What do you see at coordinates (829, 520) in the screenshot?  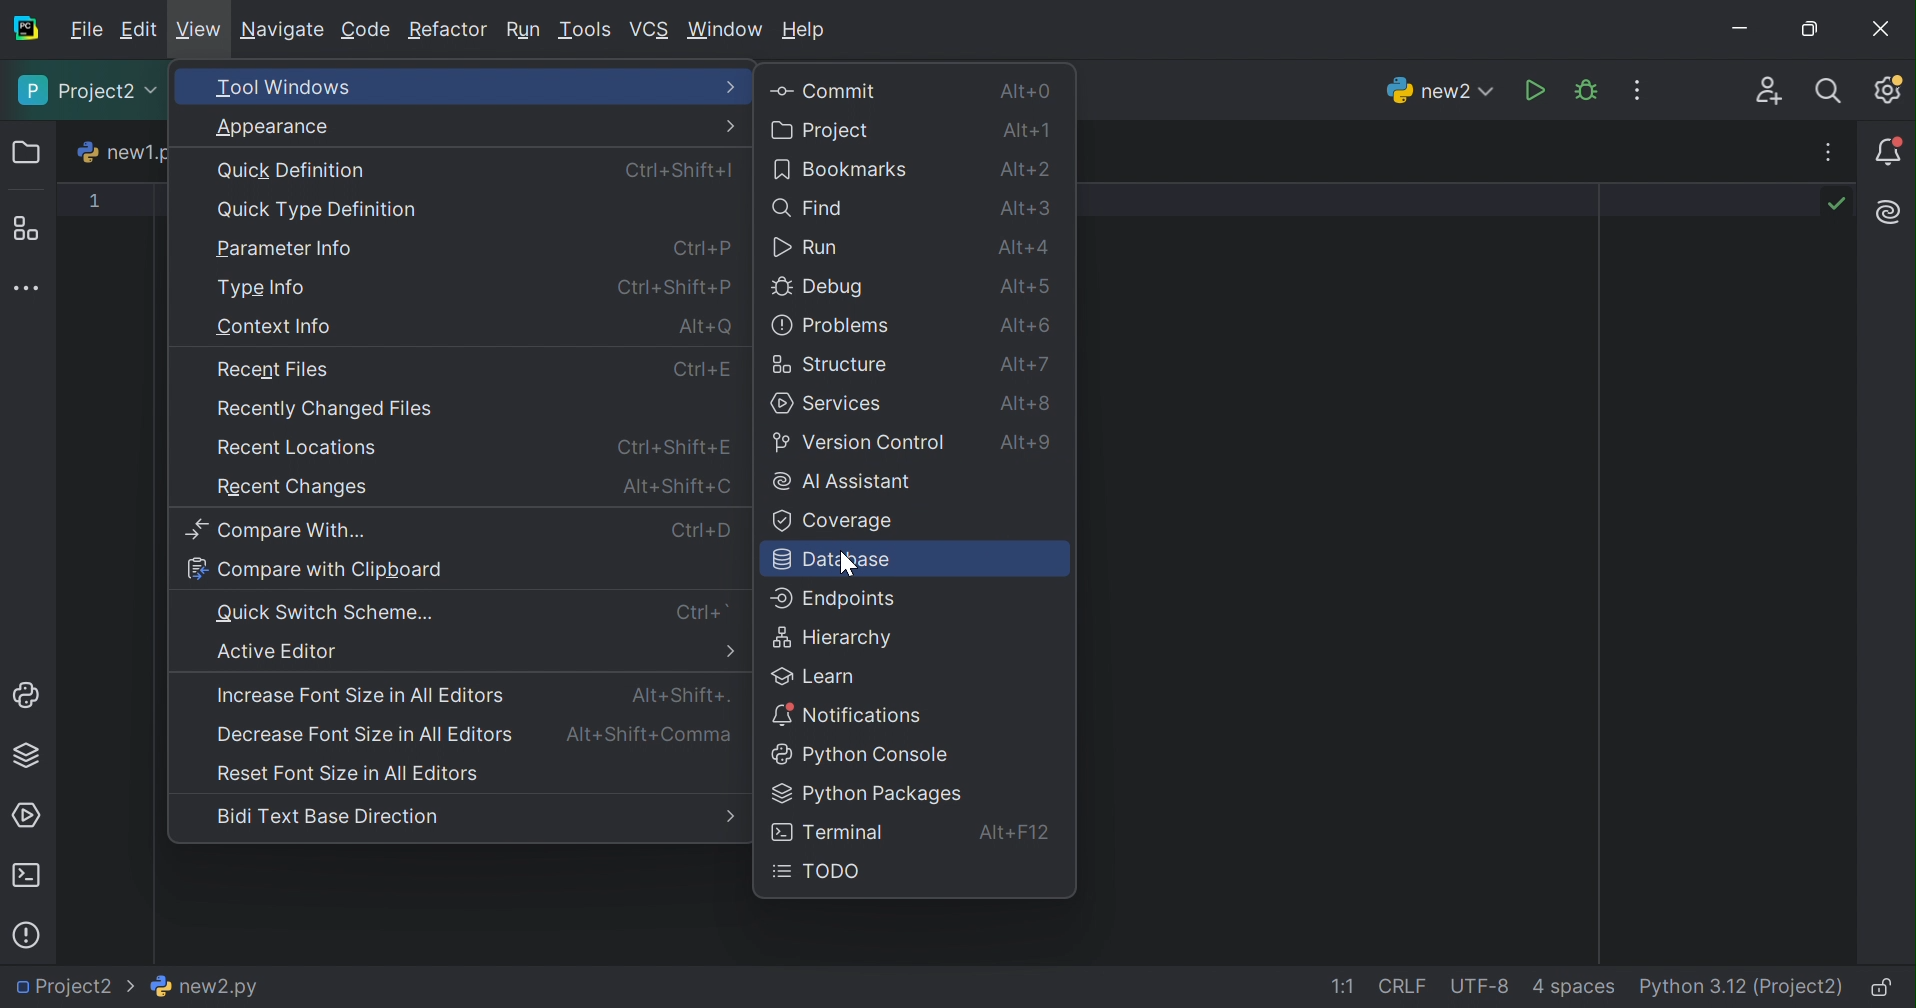 I see `Coverage` at bounding box center [829, 520].